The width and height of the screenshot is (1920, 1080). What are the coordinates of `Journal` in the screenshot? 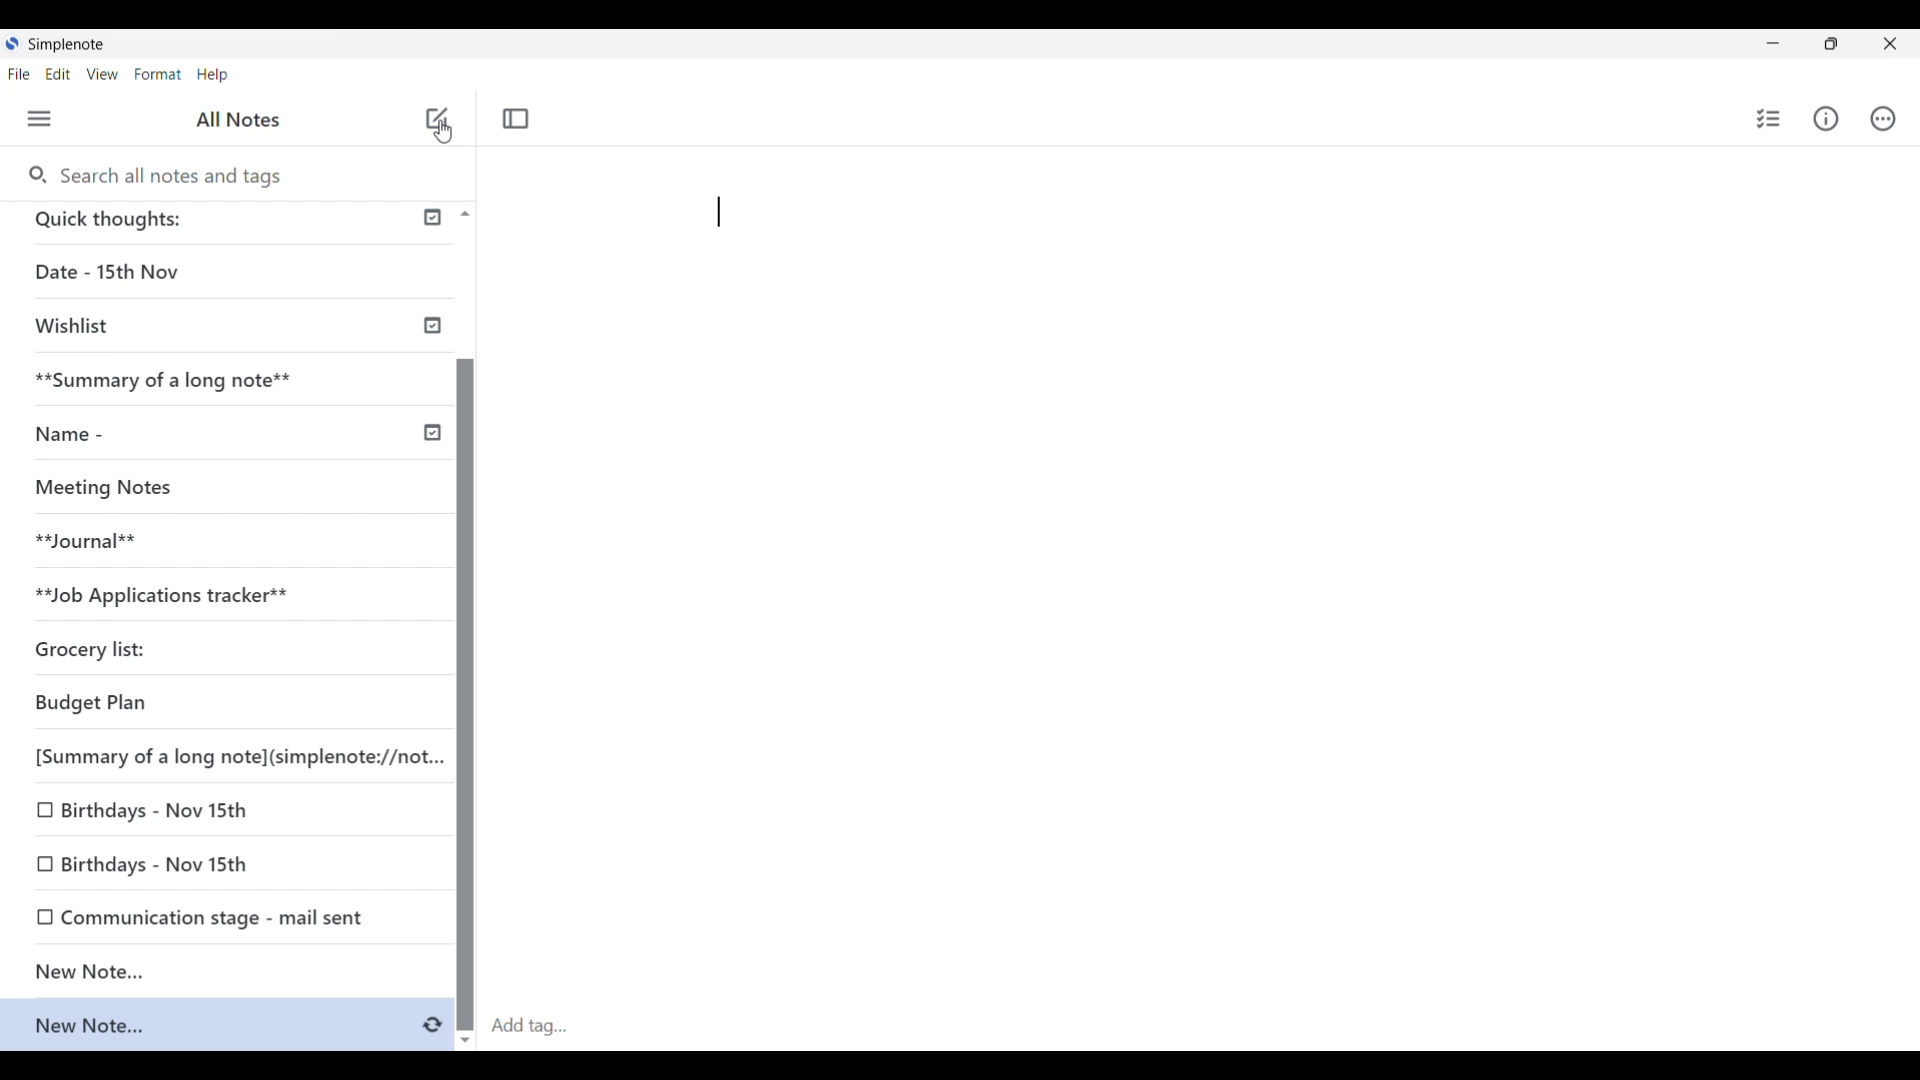 It's located at (112, 540).